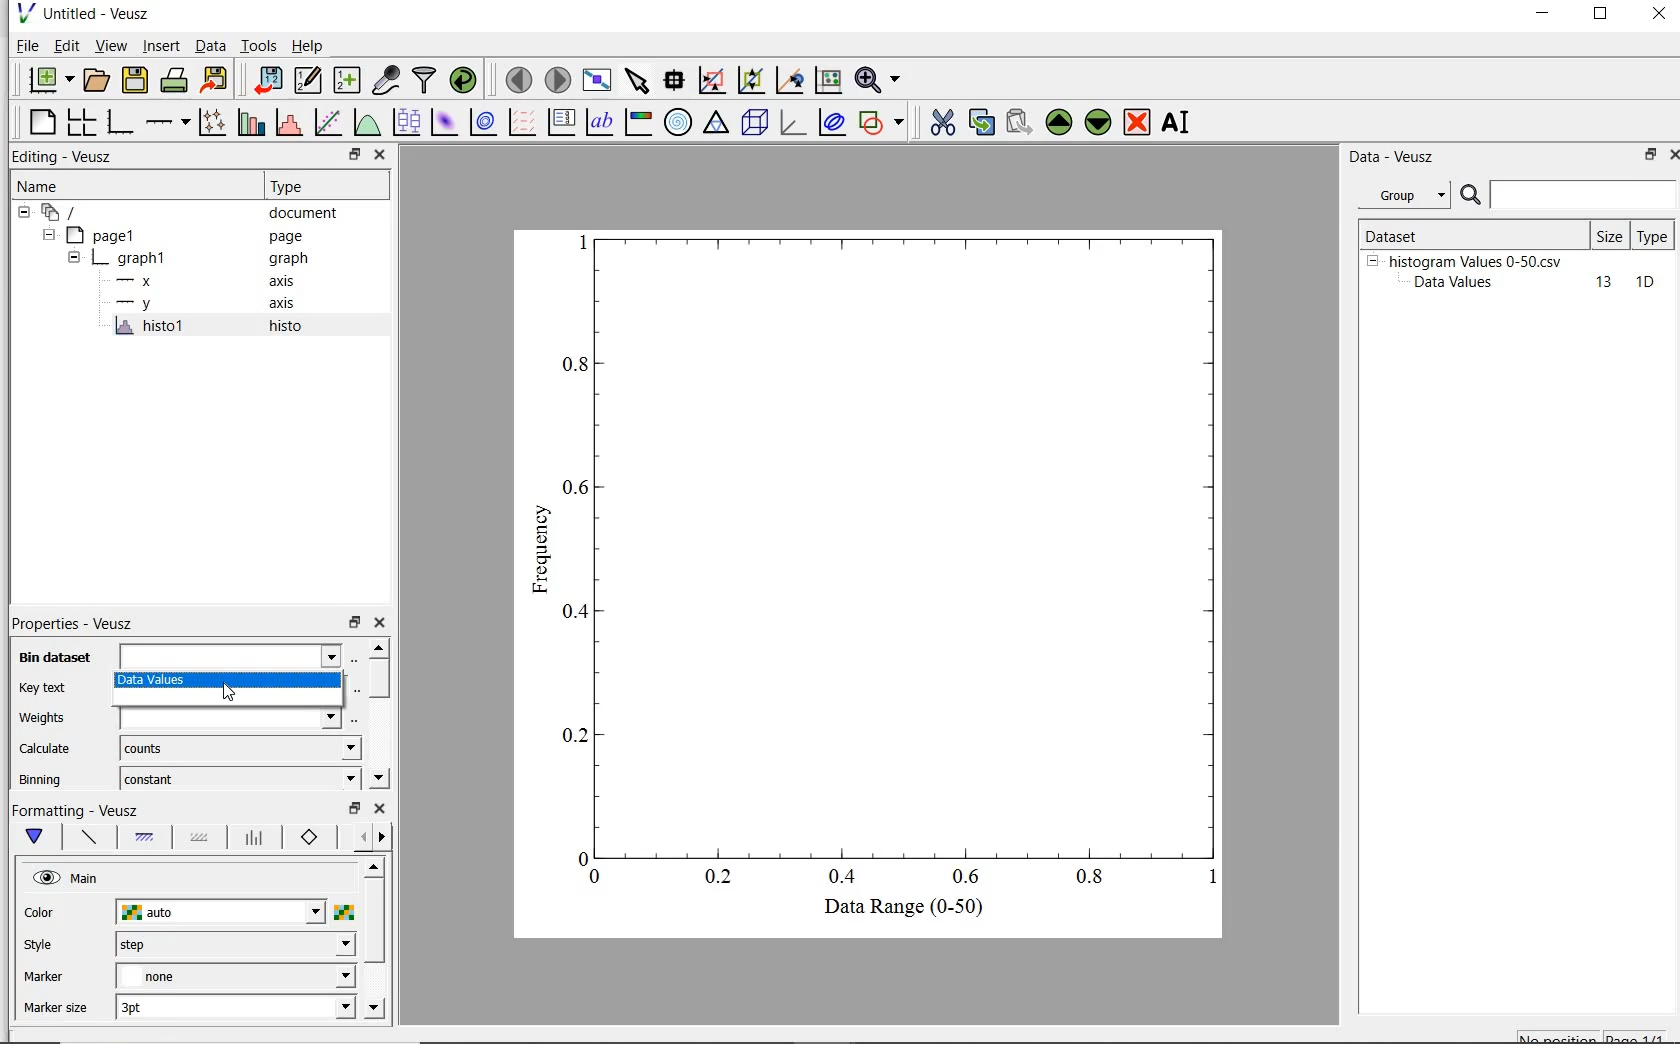  Describe the element at coordinates (561, 121) in the screenshot. I see `plot key` at that location.